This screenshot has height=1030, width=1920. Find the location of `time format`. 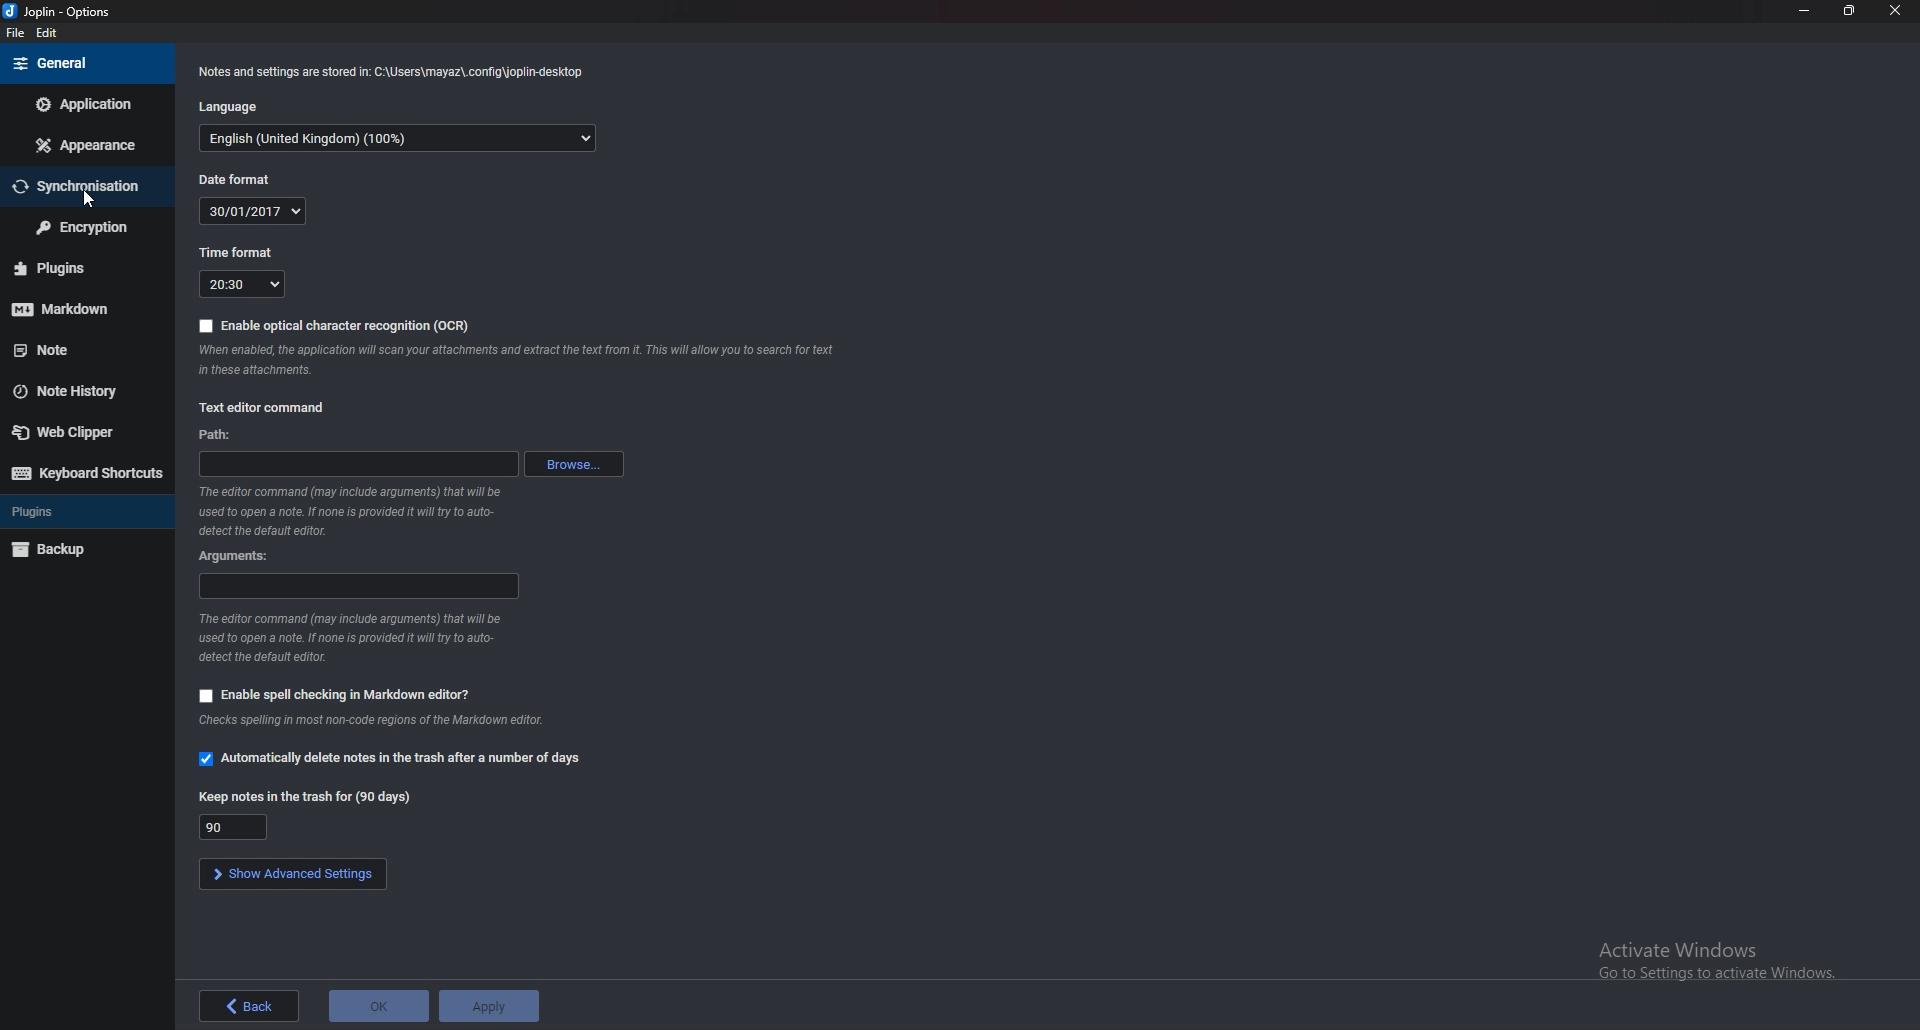

time format is located at coordinates (243, 282).